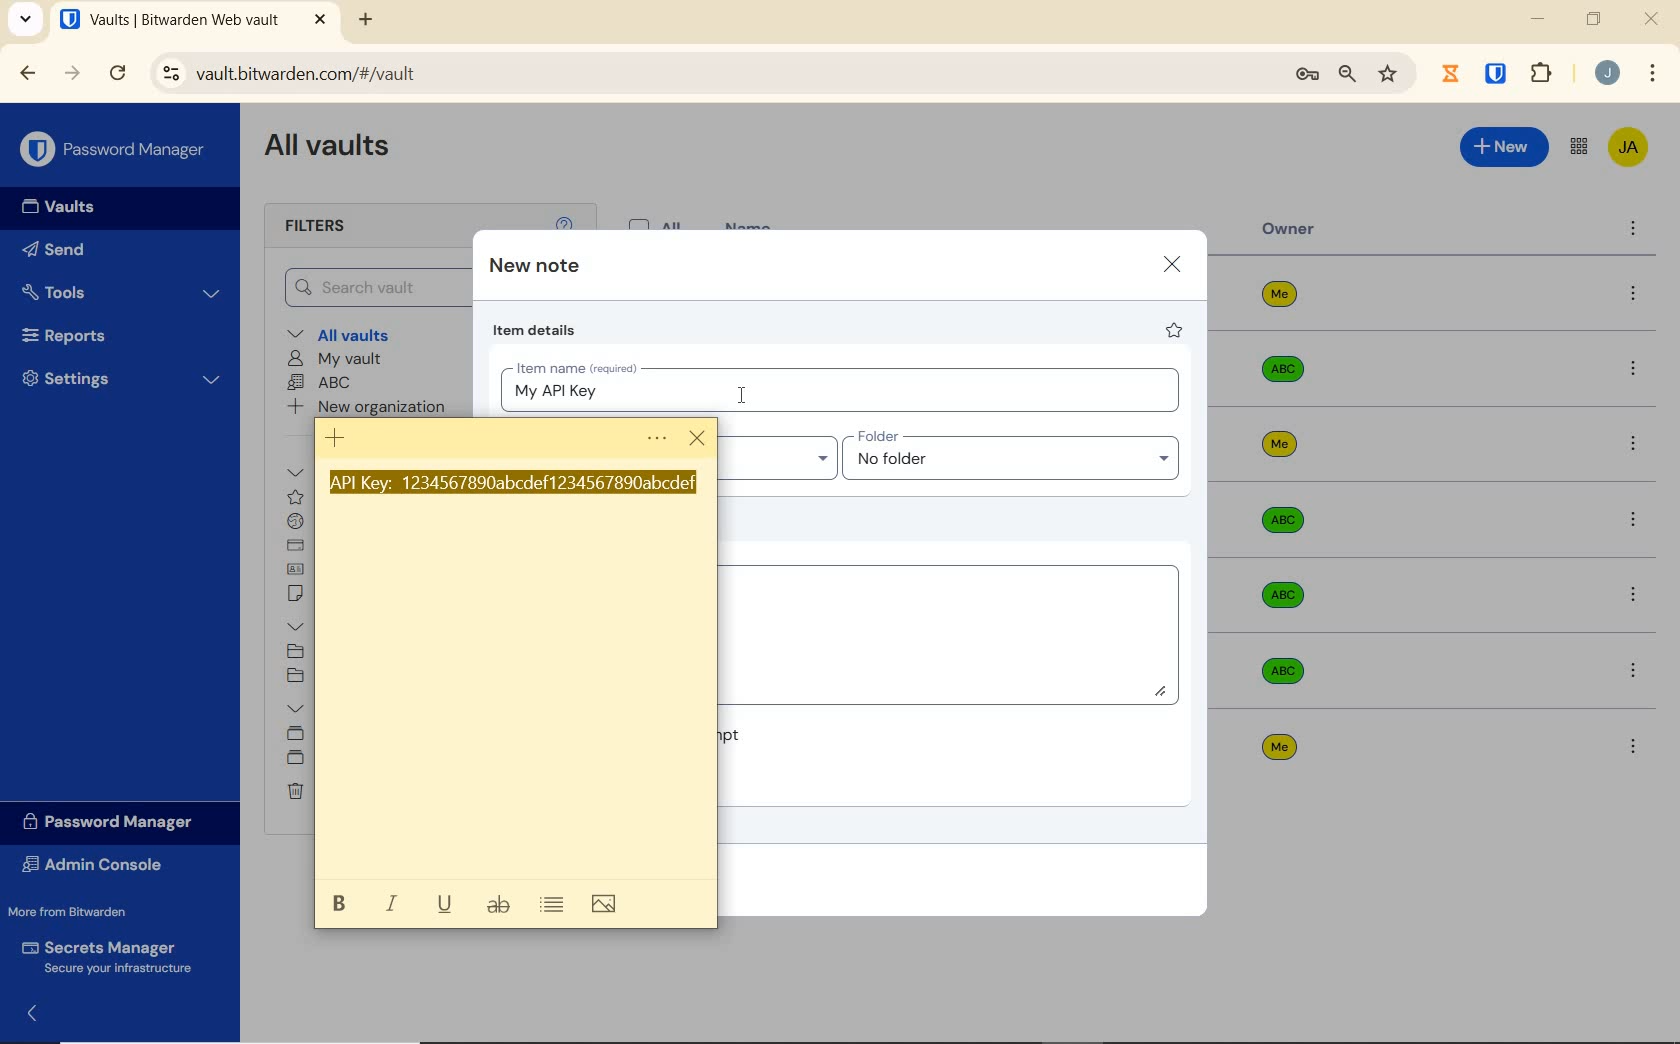 This screenshot has height=1044, width=1680. Describe the element at coordinates (535, 333) in the screenshot. I see `item details` at that location.